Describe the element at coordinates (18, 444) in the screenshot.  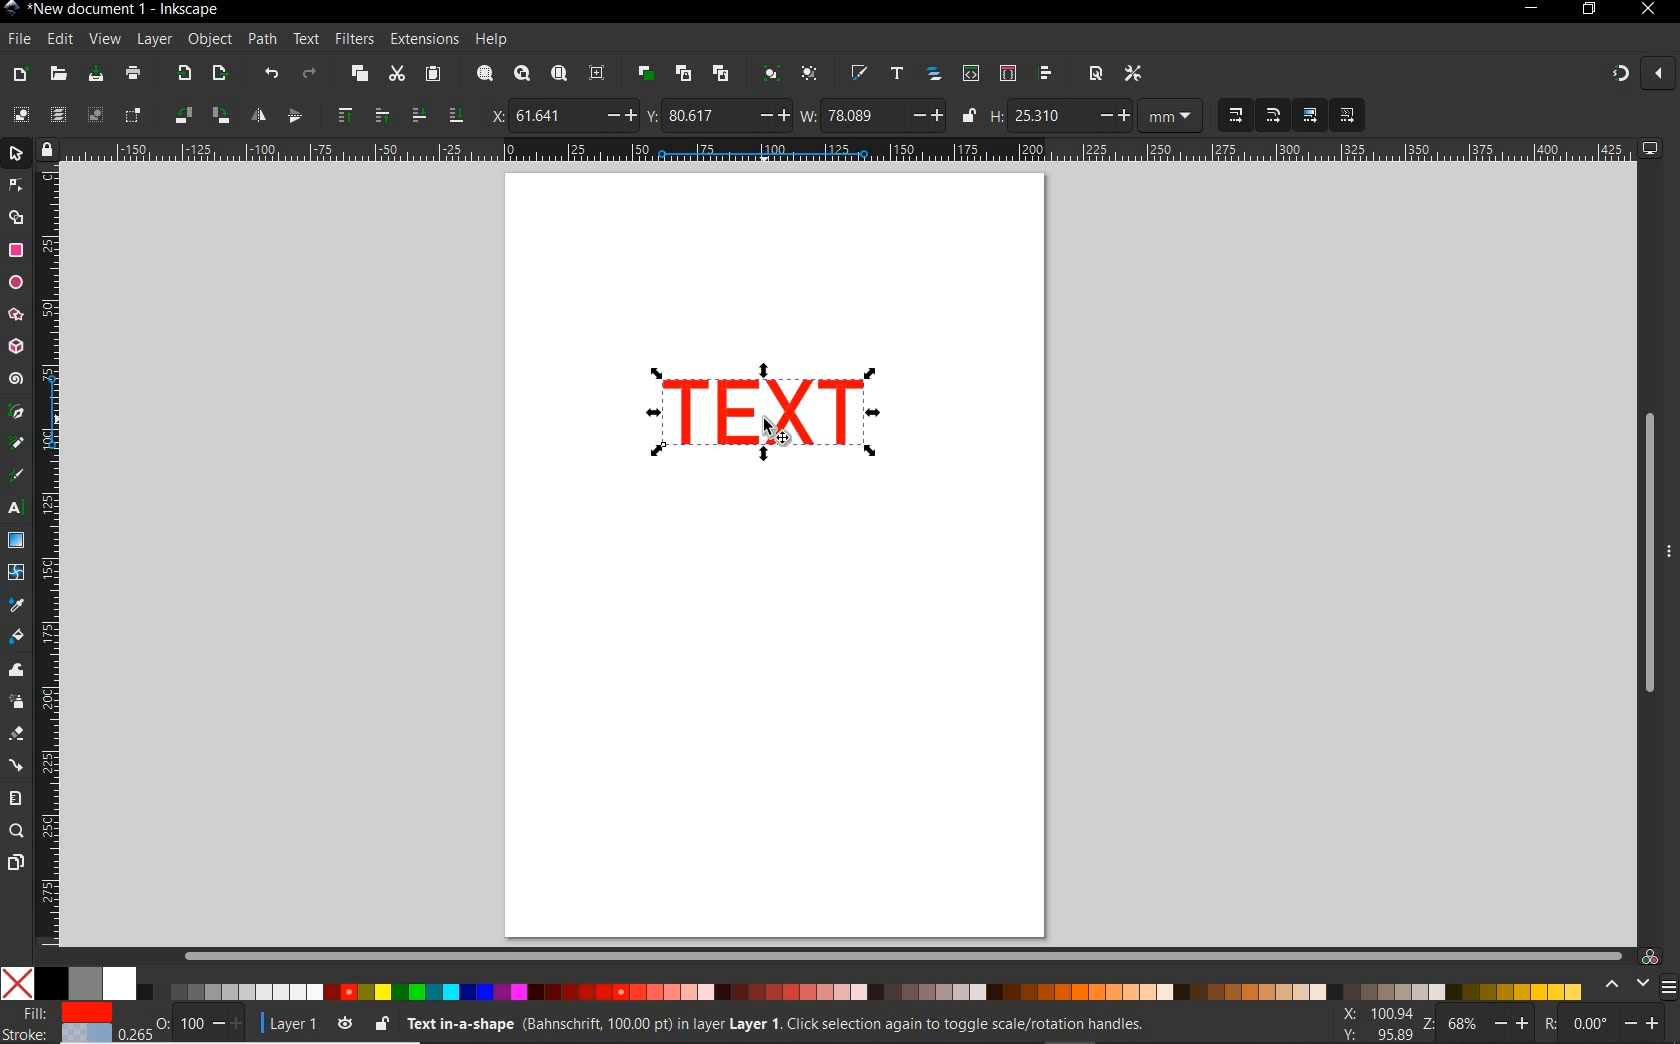
I see `pencil tool` at that location.